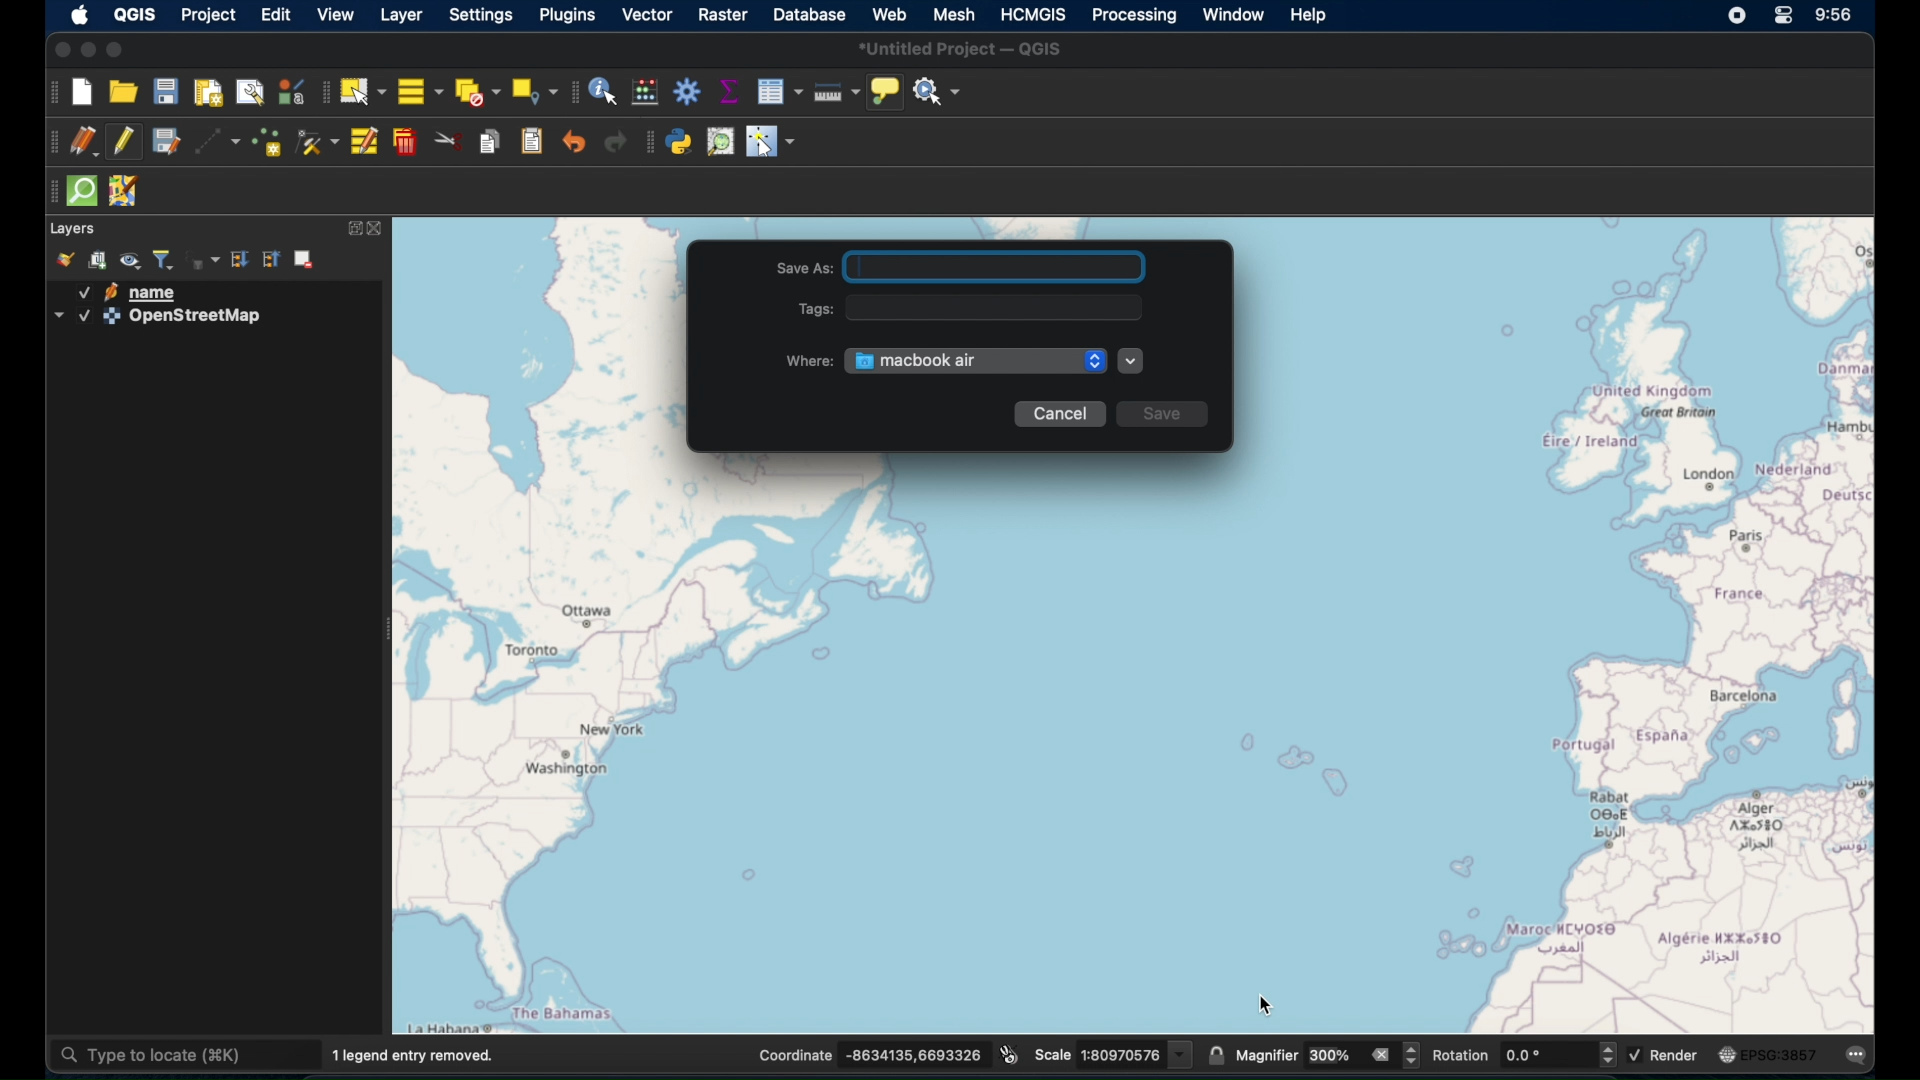 The width and height of the screenshot is (1920, 1080). Describe the element at coordinates (80, 16) in the screenshot. I see `apple icon` at that location.